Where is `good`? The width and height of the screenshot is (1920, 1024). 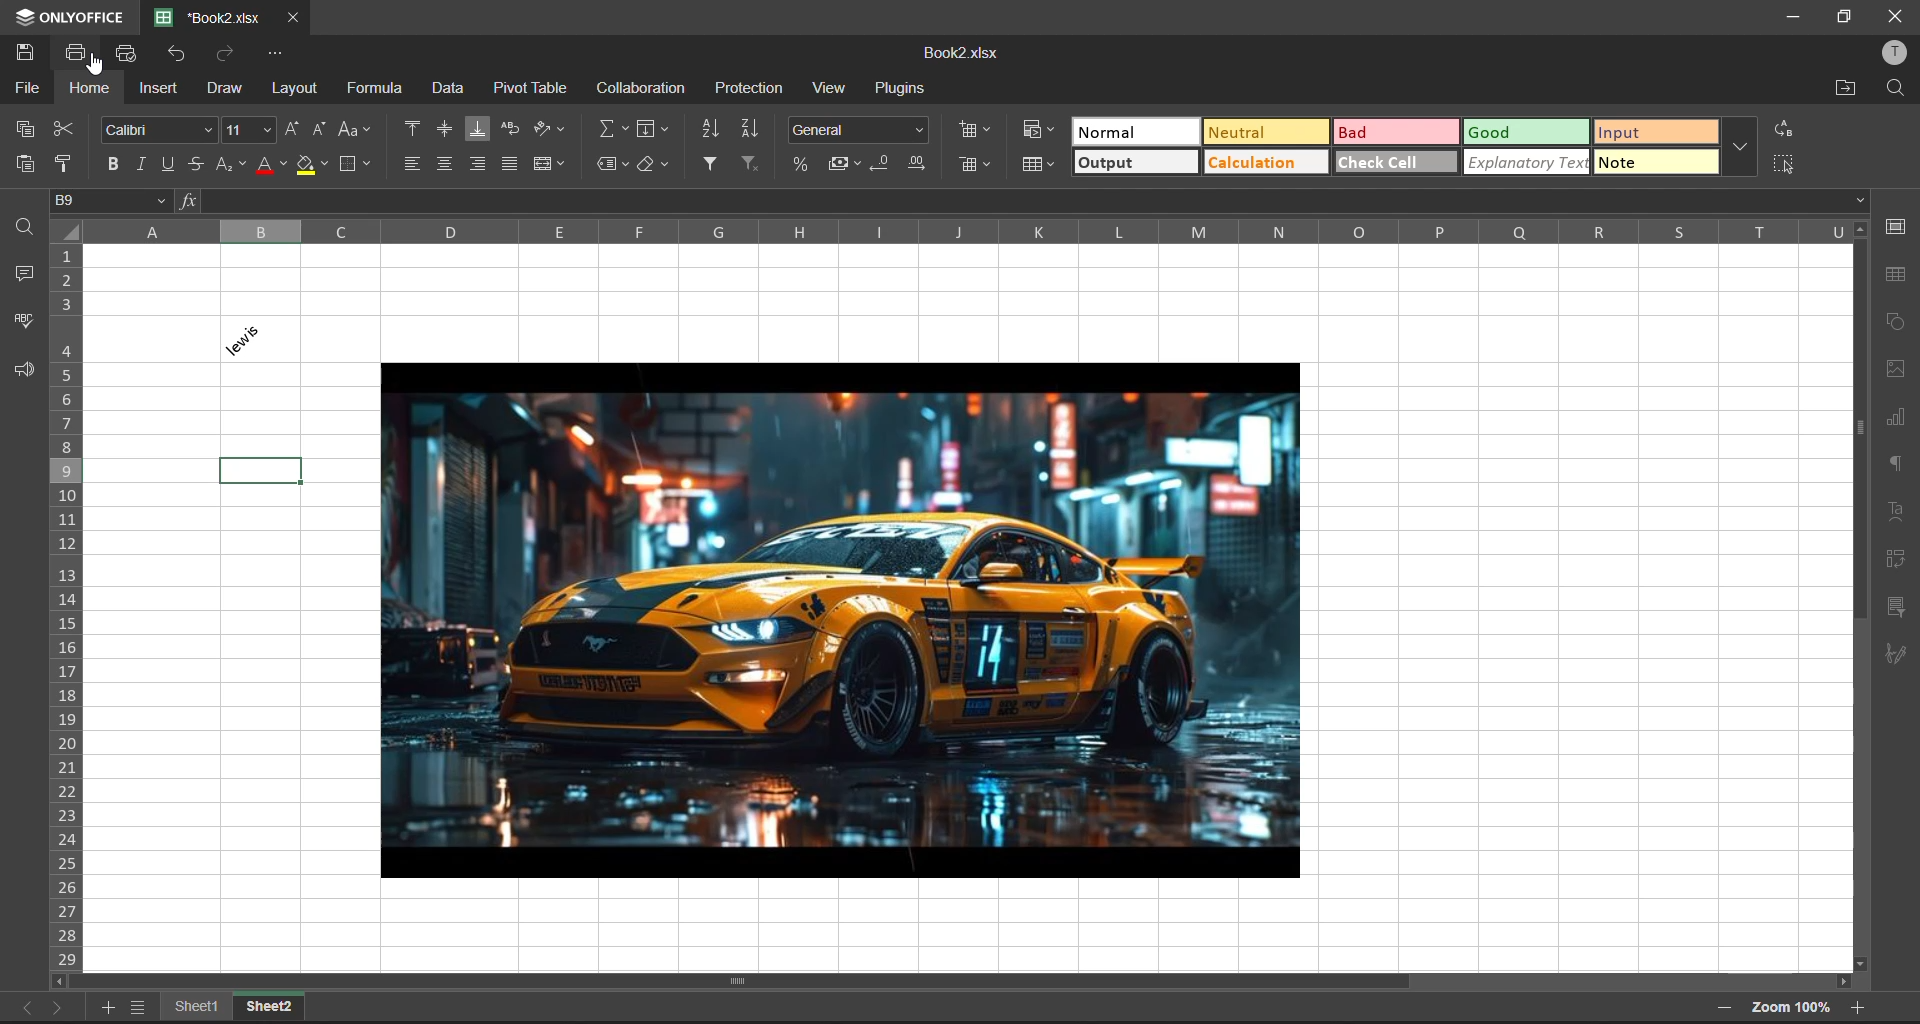
good is located at coordinates (1519, 132).